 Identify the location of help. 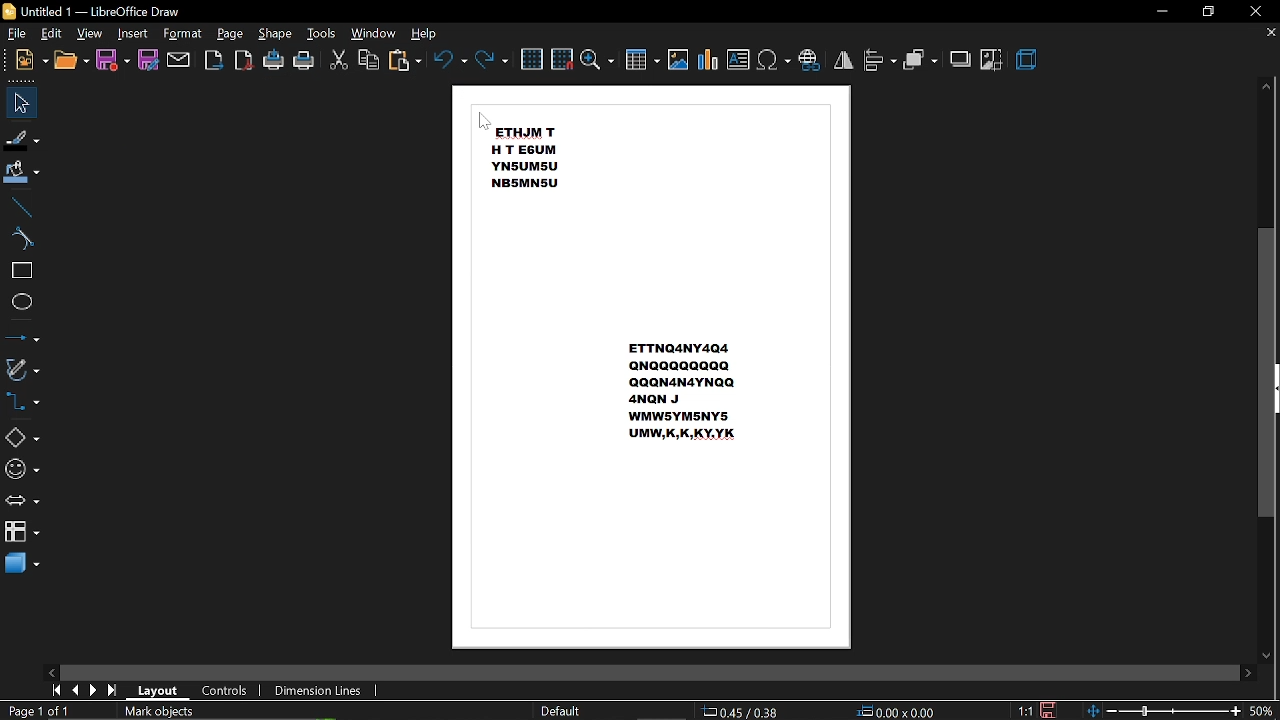
(428, 33).